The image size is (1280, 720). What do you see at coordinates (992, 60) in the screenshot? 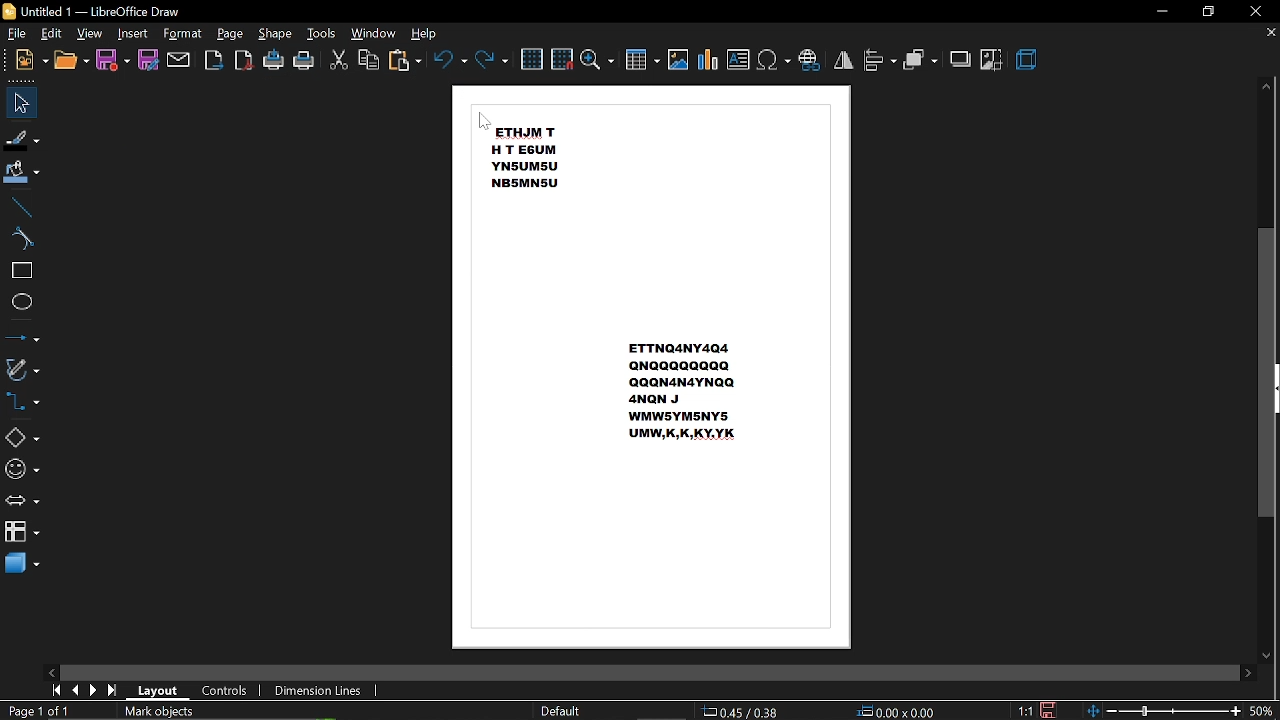
I see `crop` at bounding box center [992, 60].